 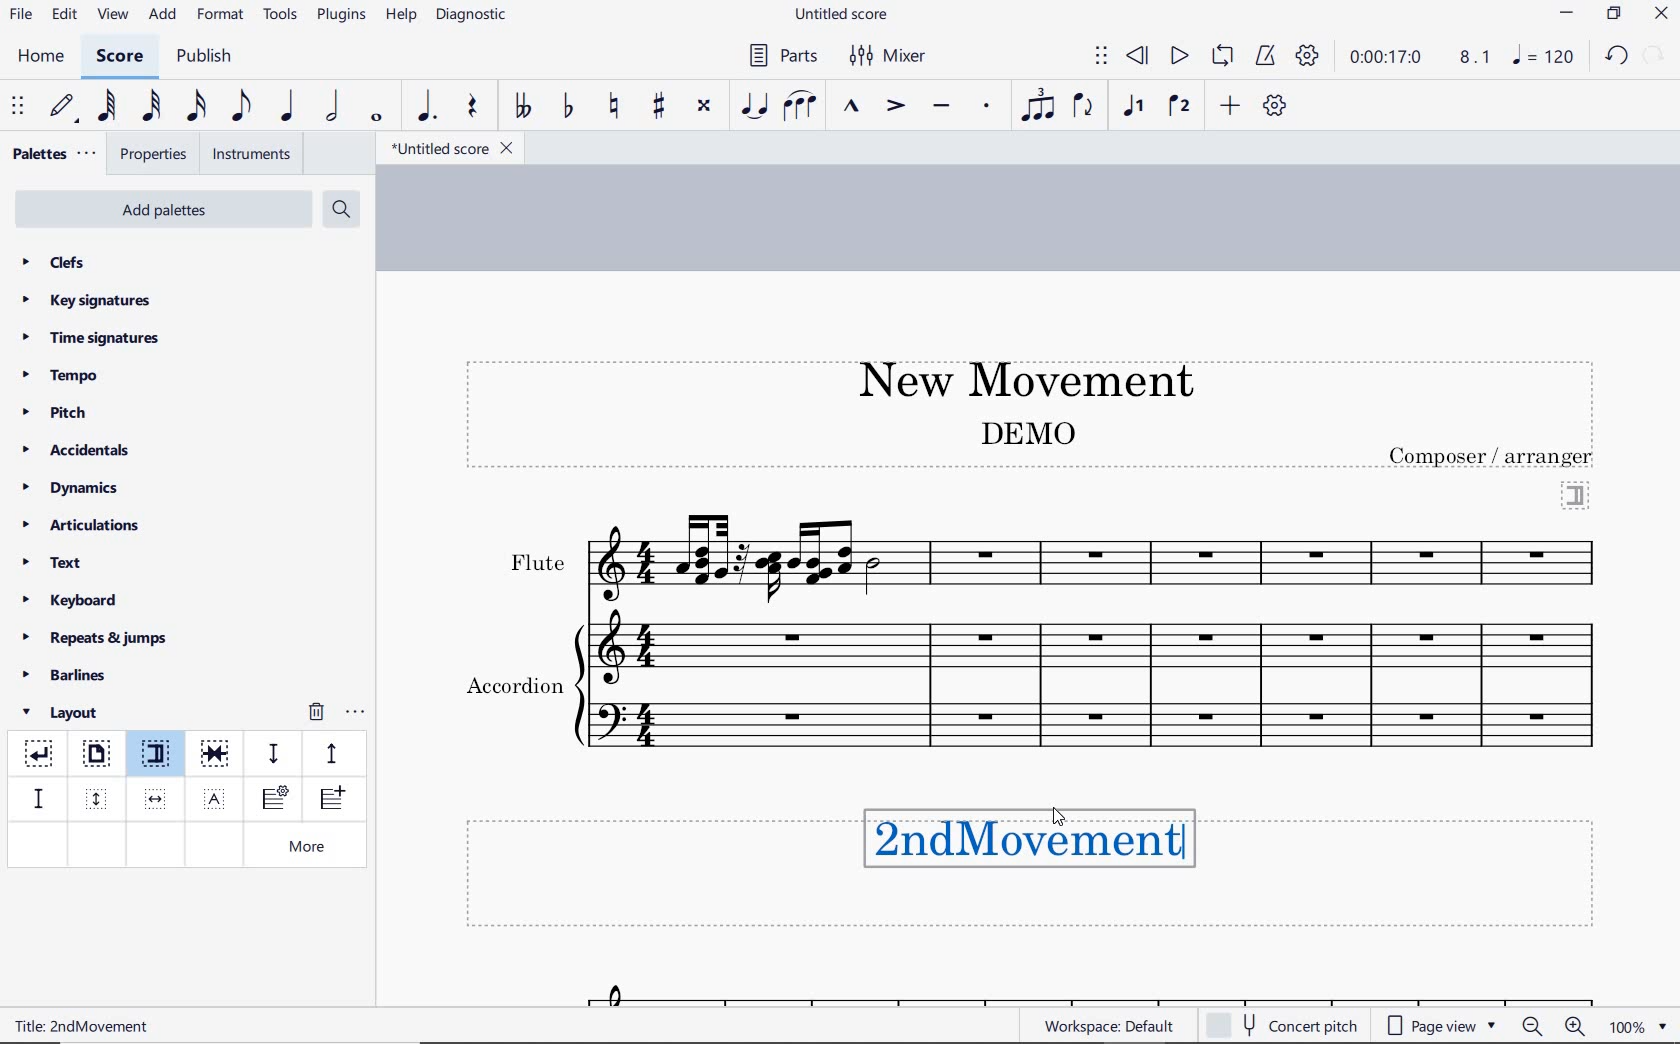 I want to click on quarter note, so click(x=286, y=107).